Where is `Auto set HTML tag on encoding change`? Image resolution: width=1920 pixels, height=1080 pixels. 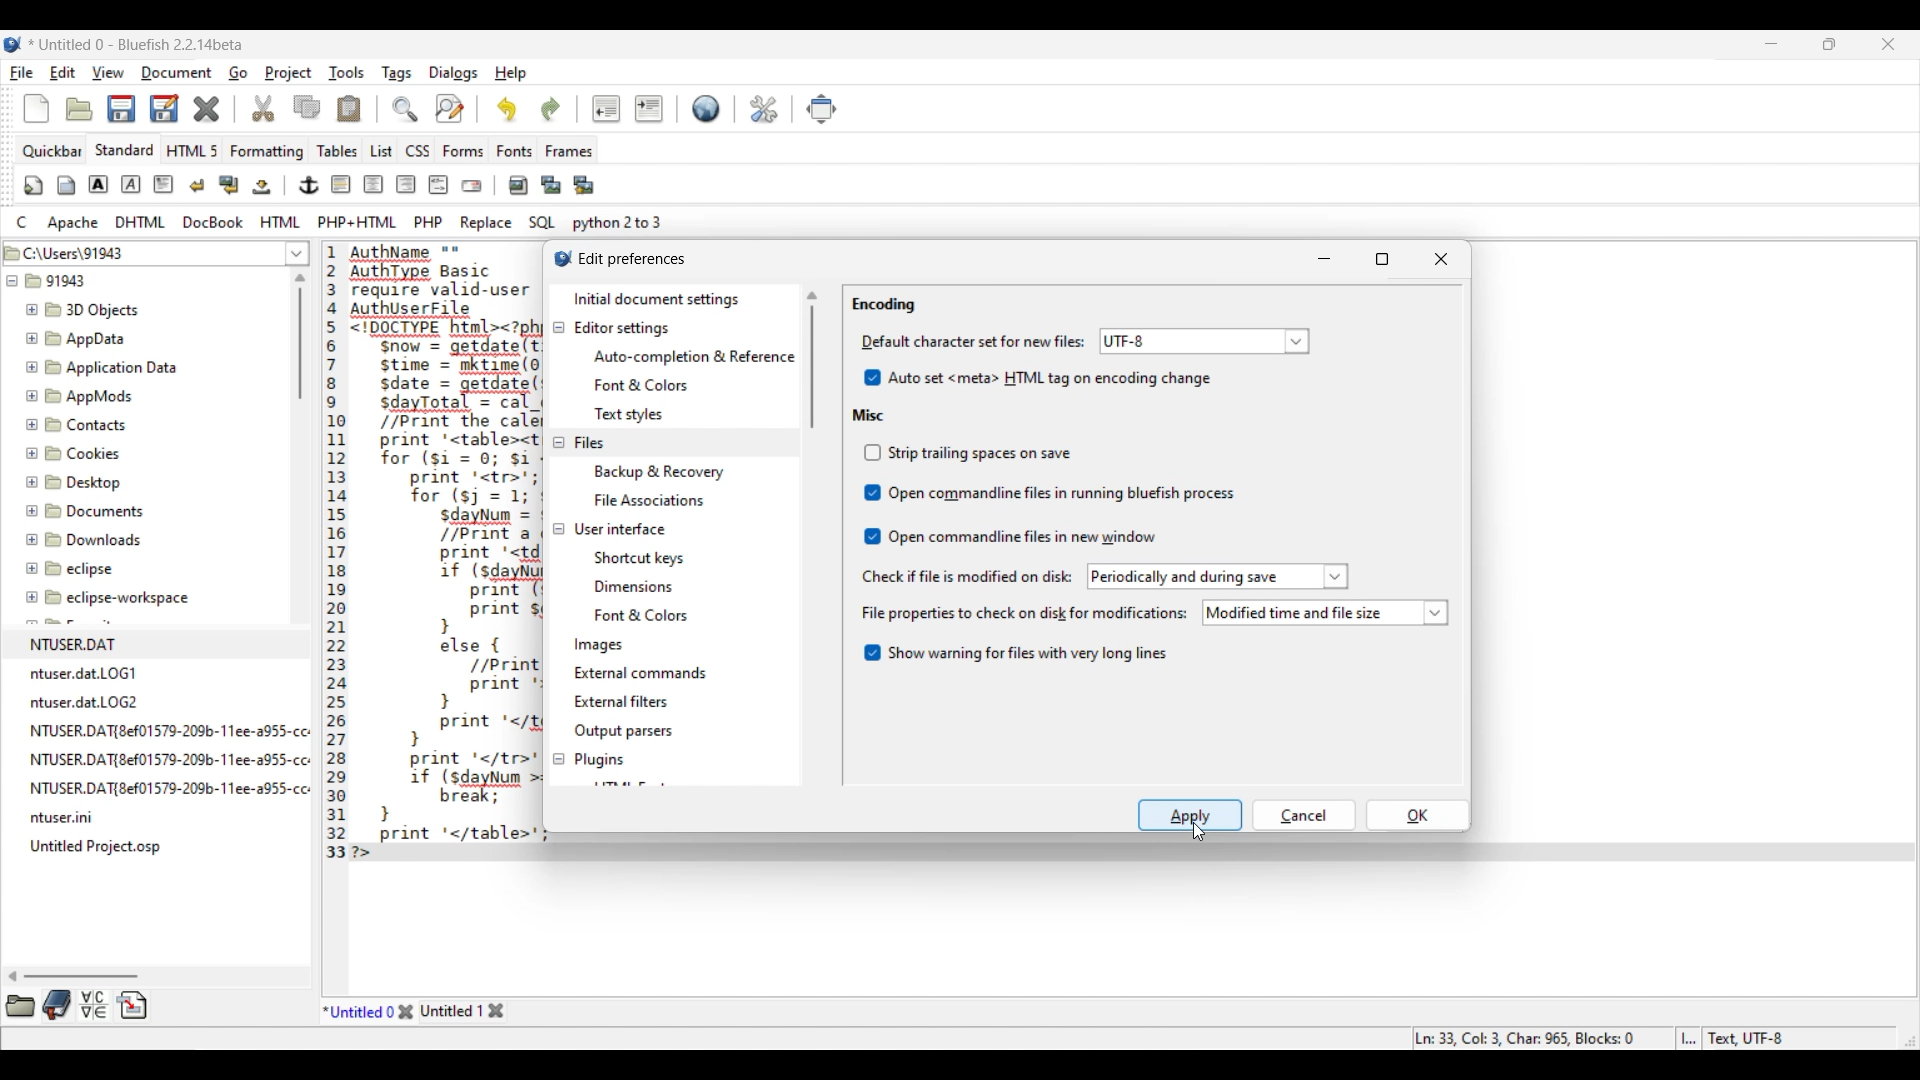 Auto set HTML tag on encoding change is located at coordinates (1039, 376).